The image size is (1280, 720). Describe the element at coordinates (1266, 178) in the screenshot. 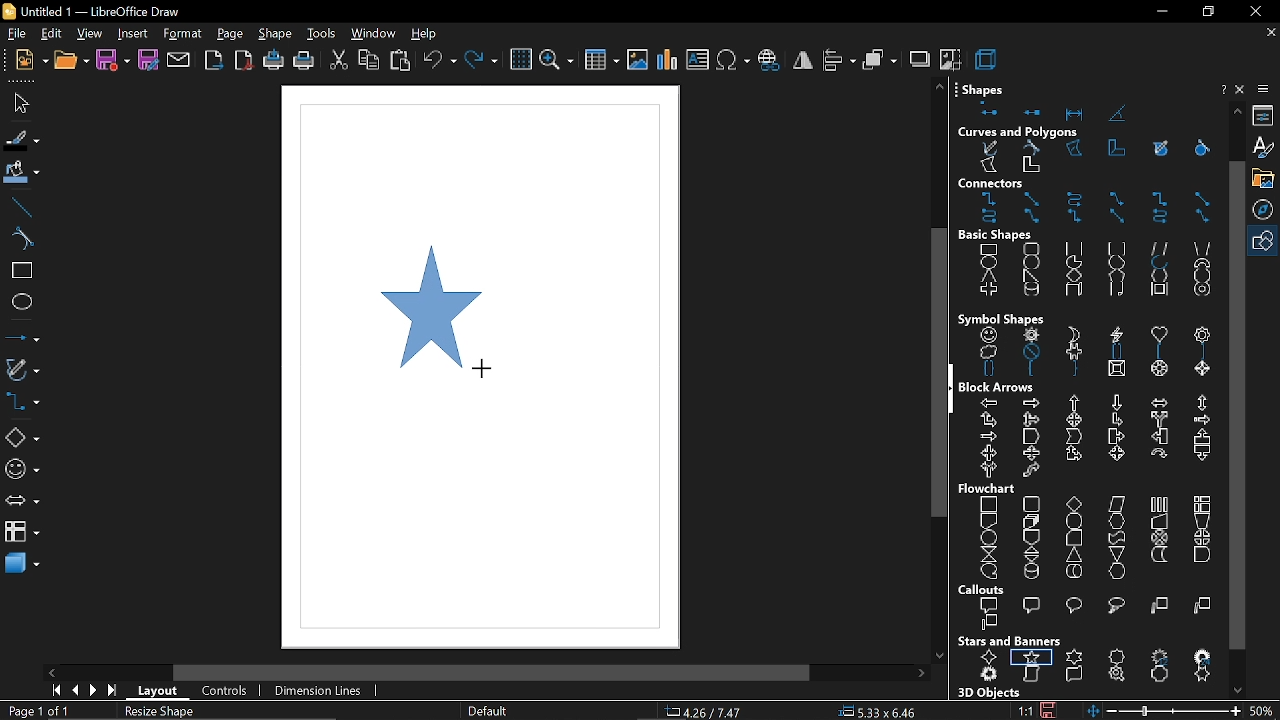

I see `gallery` at that location.